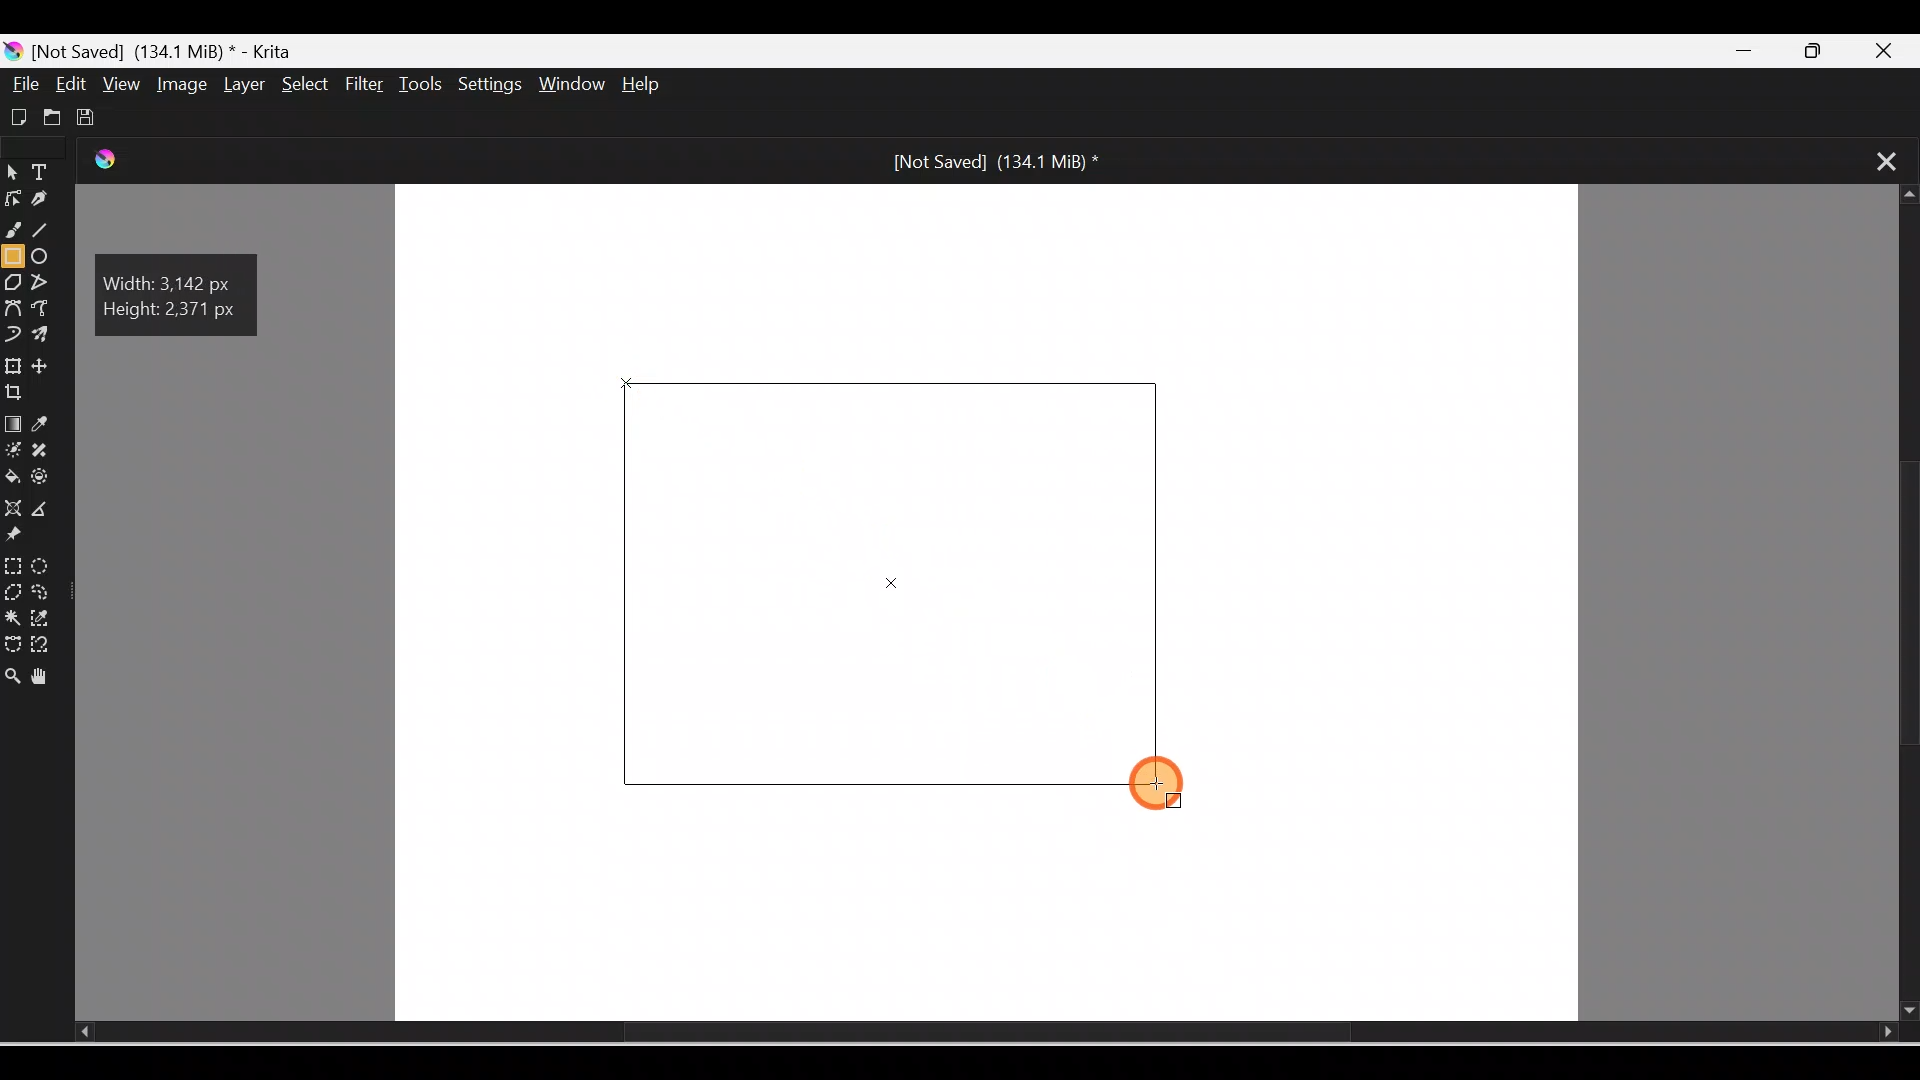 The height and width of the screenshot is (1080, 1920). Describe the element at coordinates (160, 49) in the screenshot. I see `[Not Saved] (171.2 MiB) * - Krita` at that location.